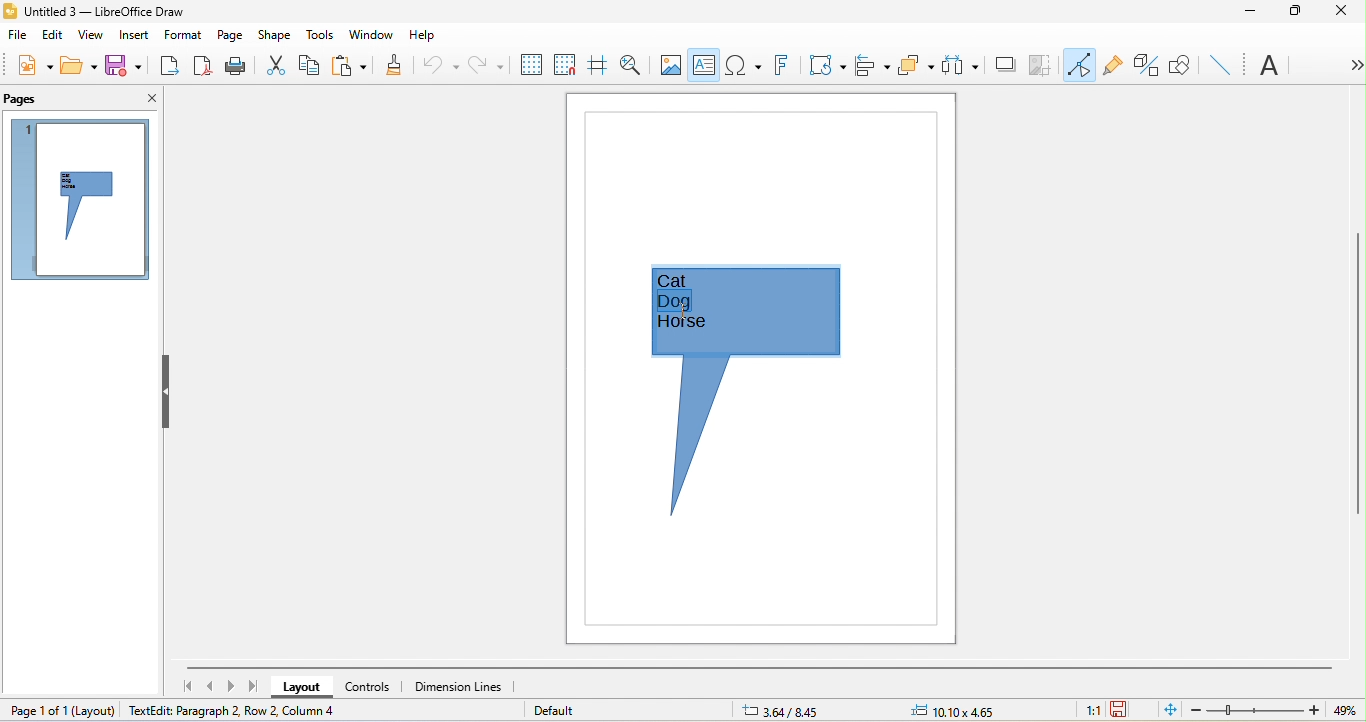  What do you see at coordinates (1357, 377) in the screenshot?
I see `vertical scroll bar` at bounding box center [1357, 377].